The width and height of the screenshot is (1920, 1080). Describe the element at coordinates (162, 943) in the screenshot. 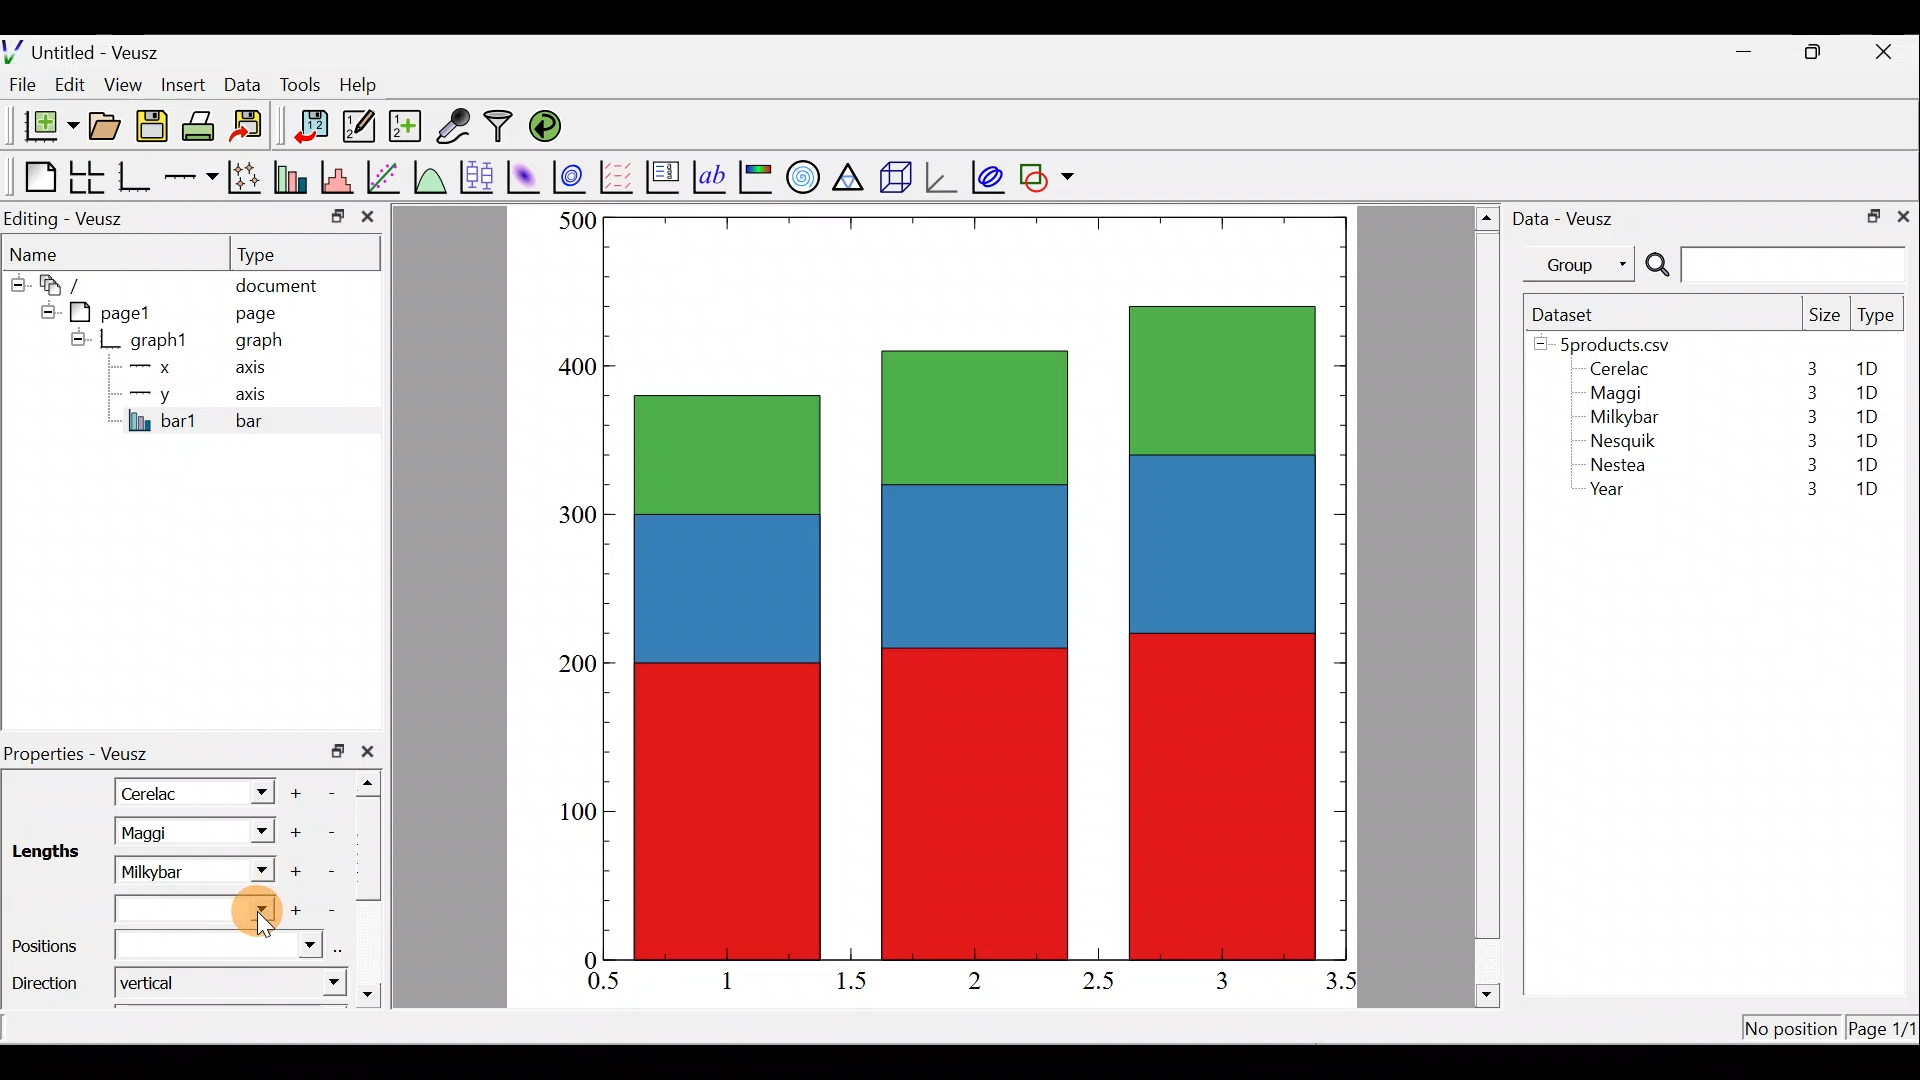

I see `Positions` at that location.